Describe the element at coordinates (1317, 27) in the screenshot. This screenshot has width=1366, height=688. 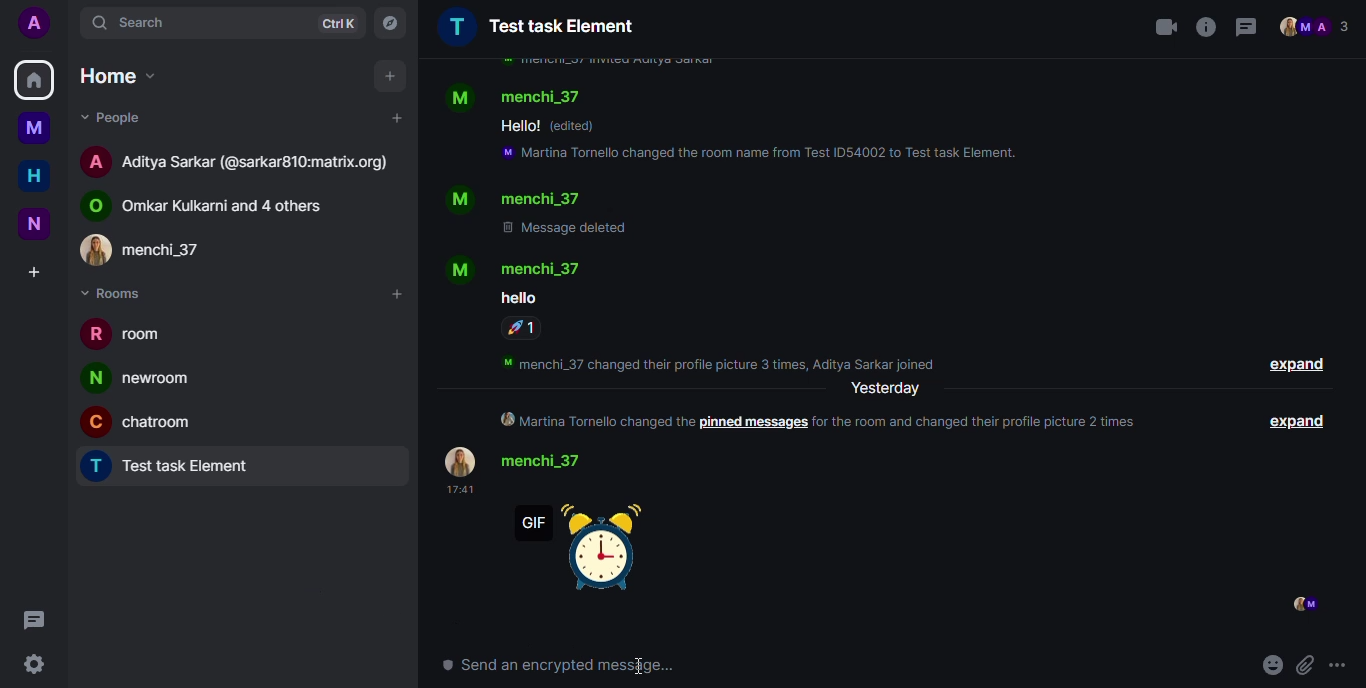
I see `people` at that location.